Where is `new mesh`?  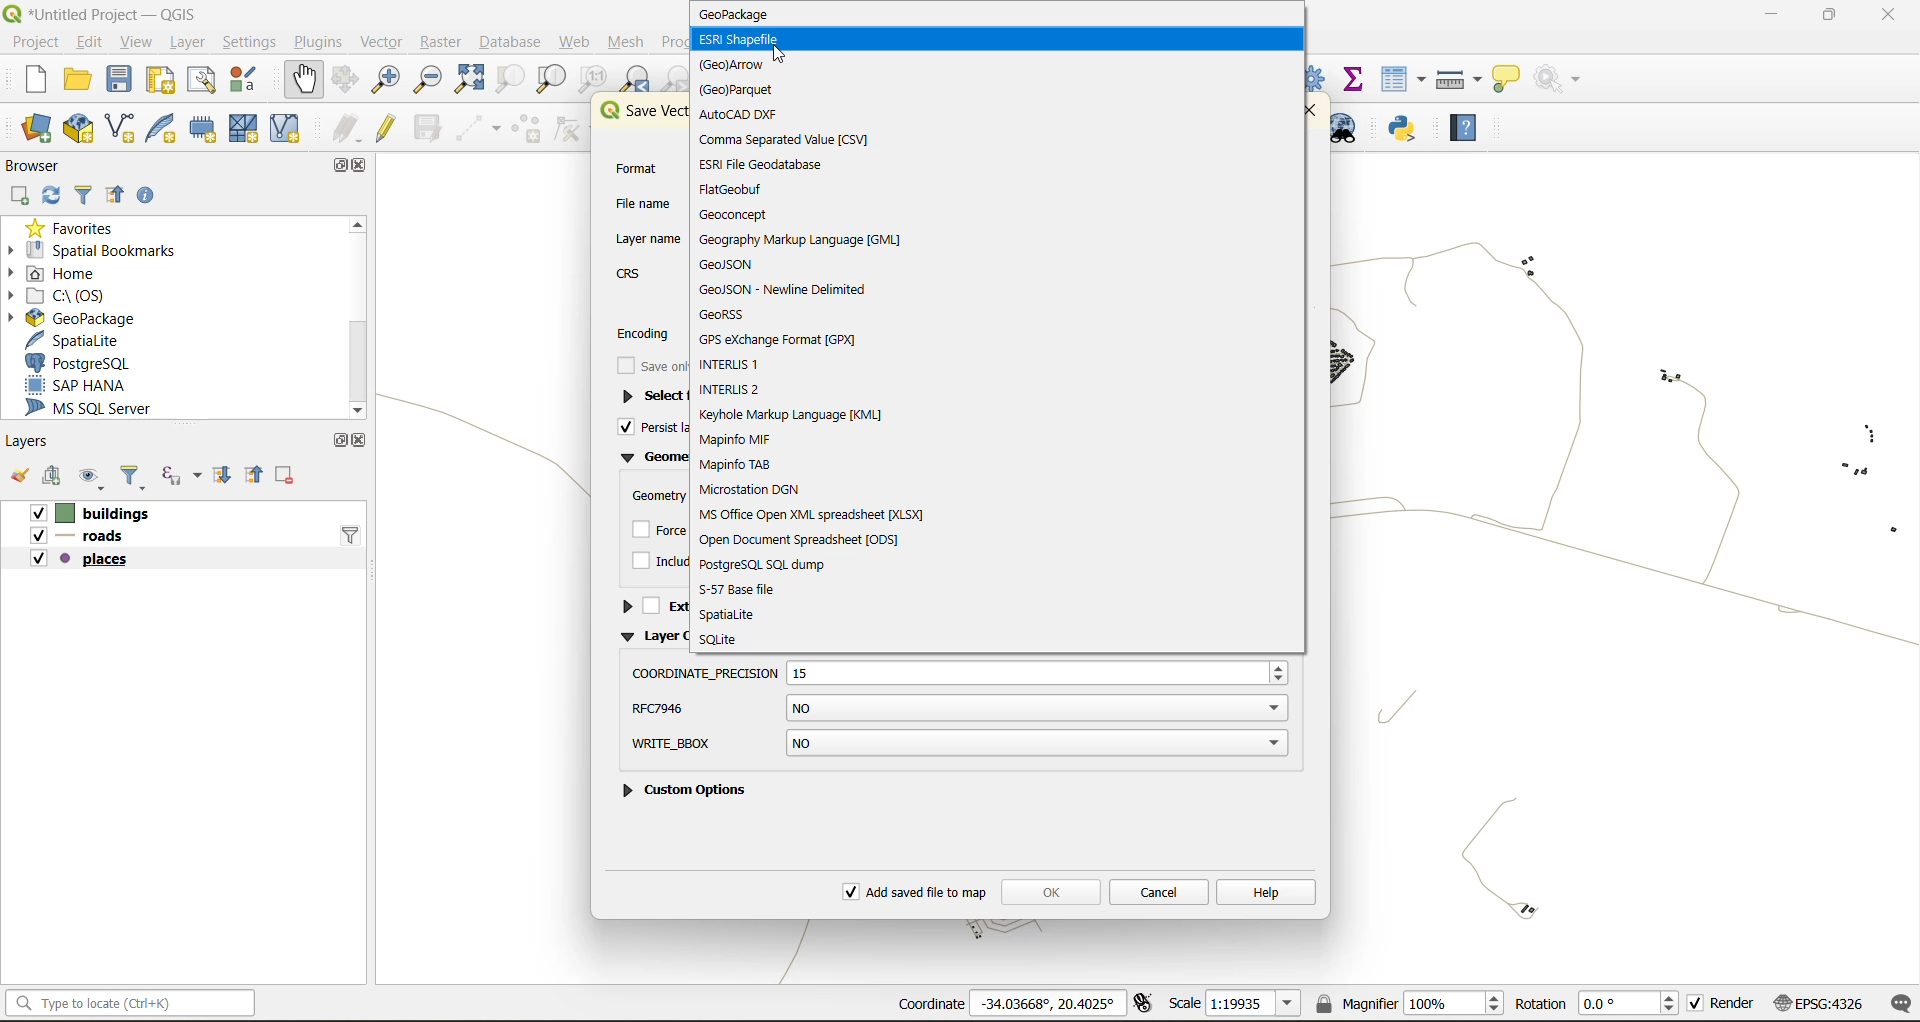 new mesh is located at coordinates (242, 128).